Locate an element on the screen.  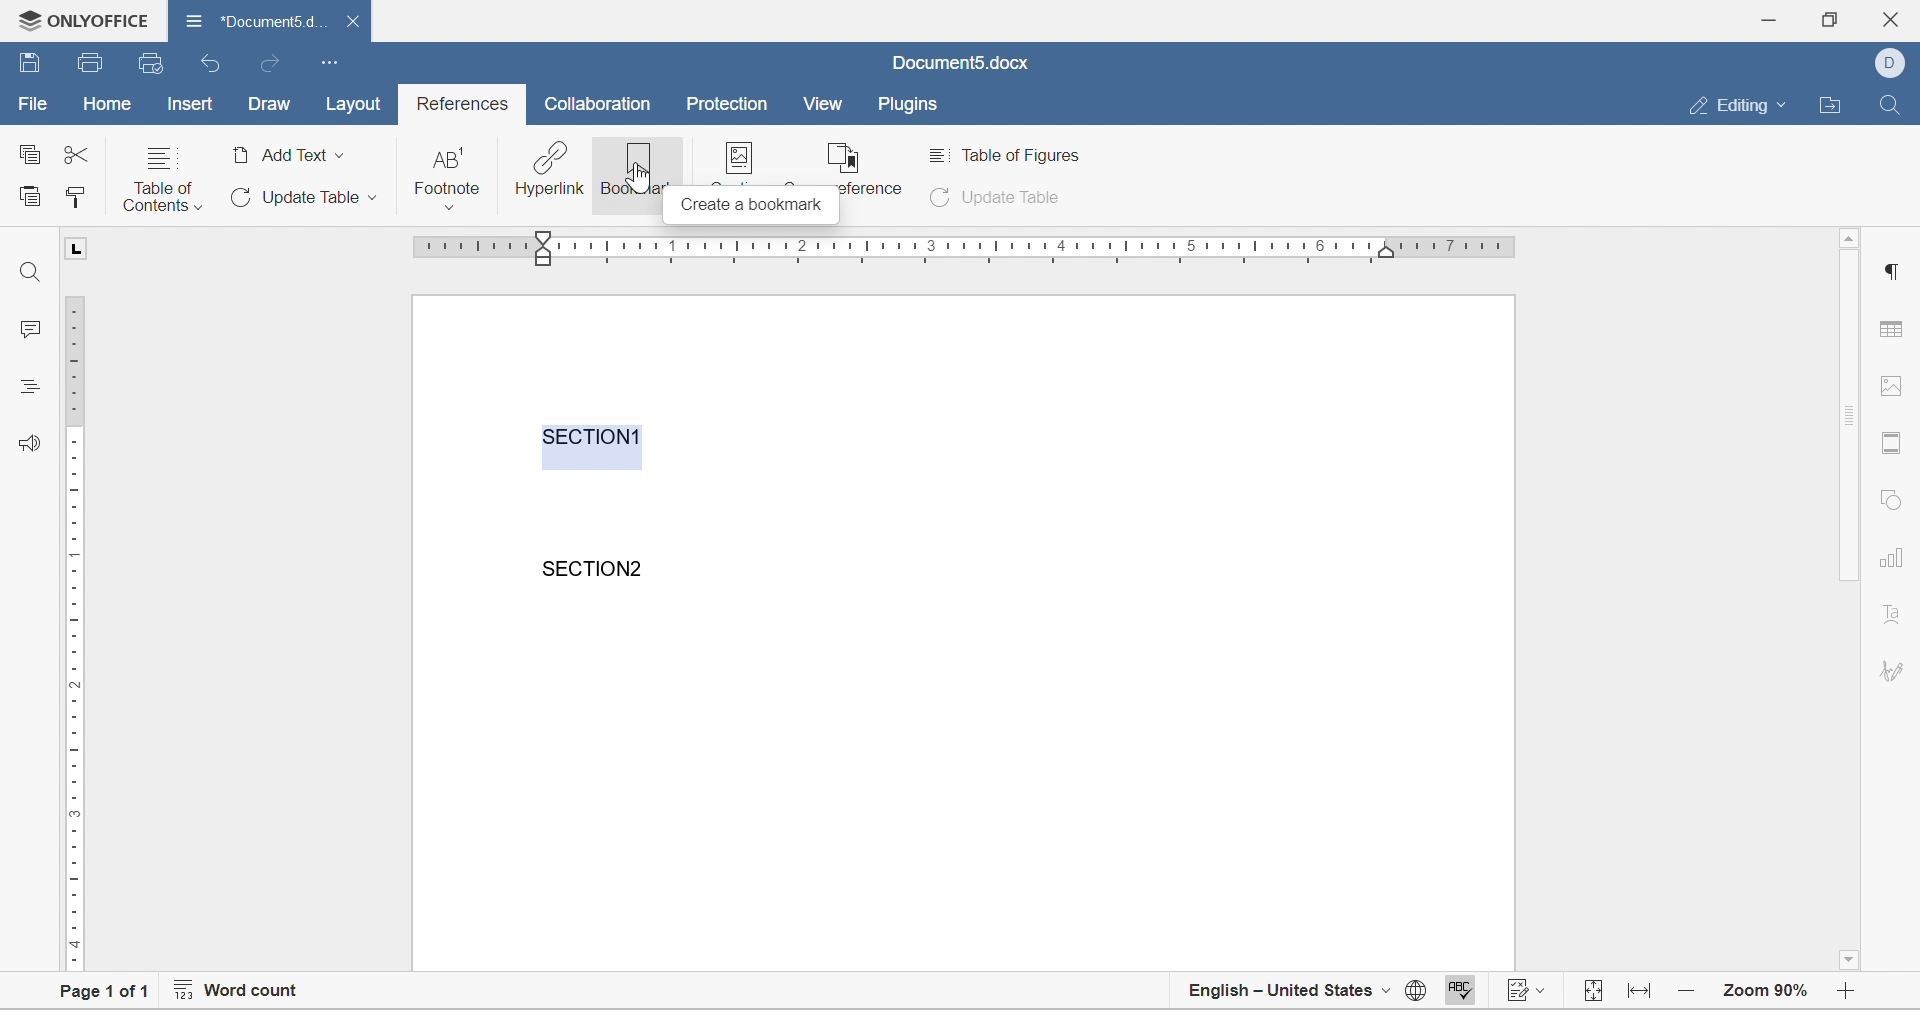
fit page is located at coordinates (1595, 992).